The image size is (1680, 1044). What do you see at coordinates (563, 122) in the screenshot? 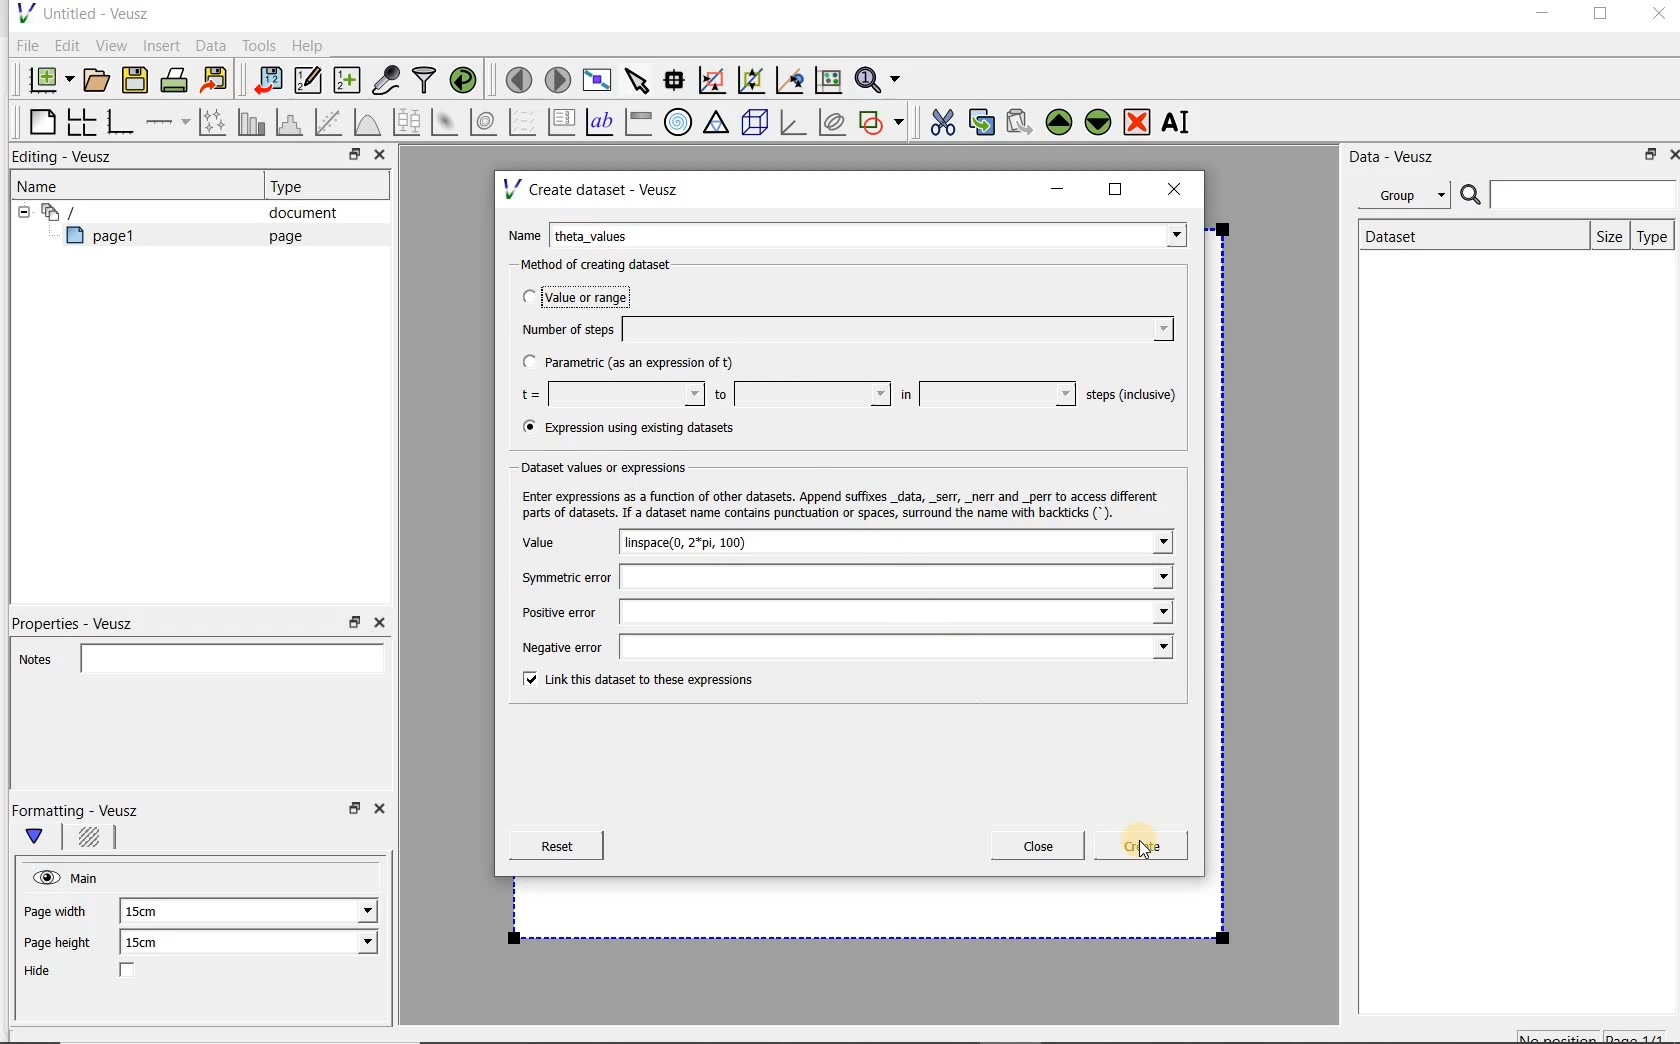
I see `plot key` at bounding box center [563, 122].